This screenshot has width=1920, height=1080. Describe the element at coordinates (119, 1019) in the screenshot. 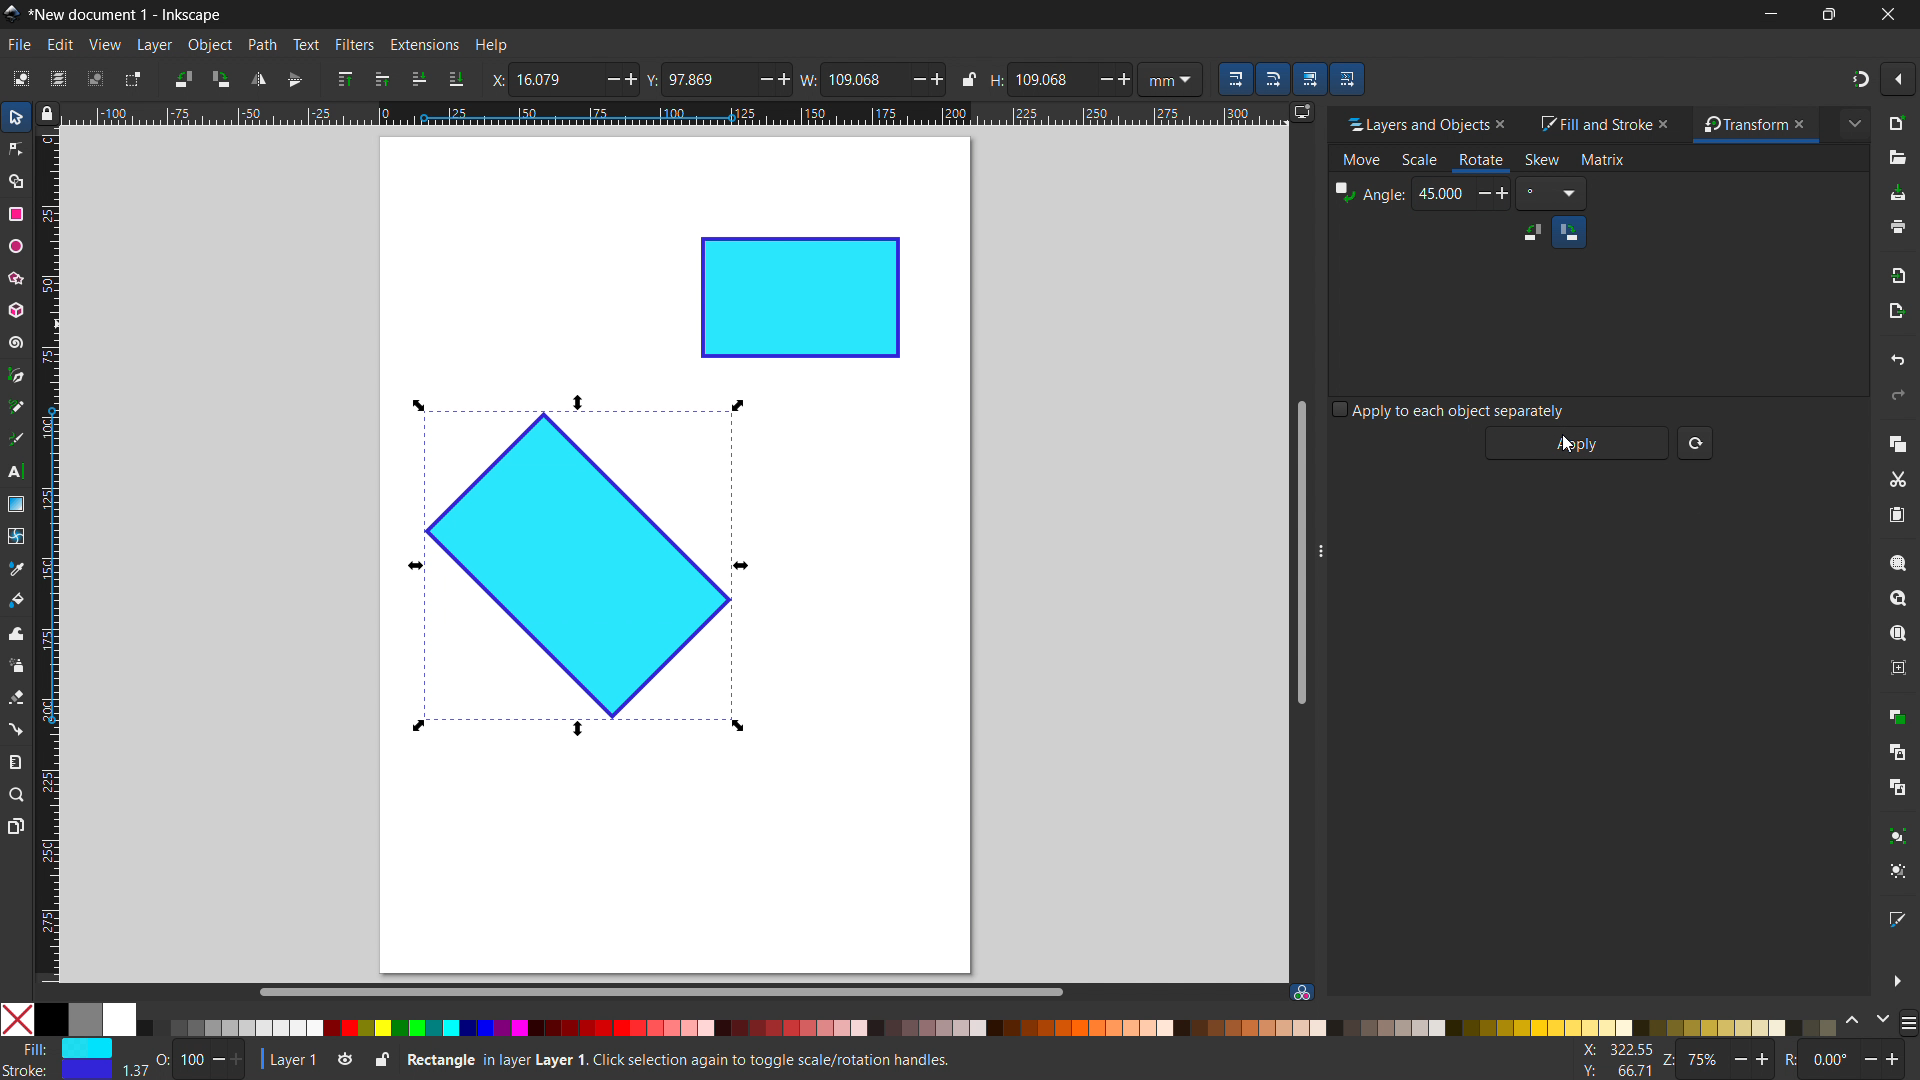

I see `White` at that location.